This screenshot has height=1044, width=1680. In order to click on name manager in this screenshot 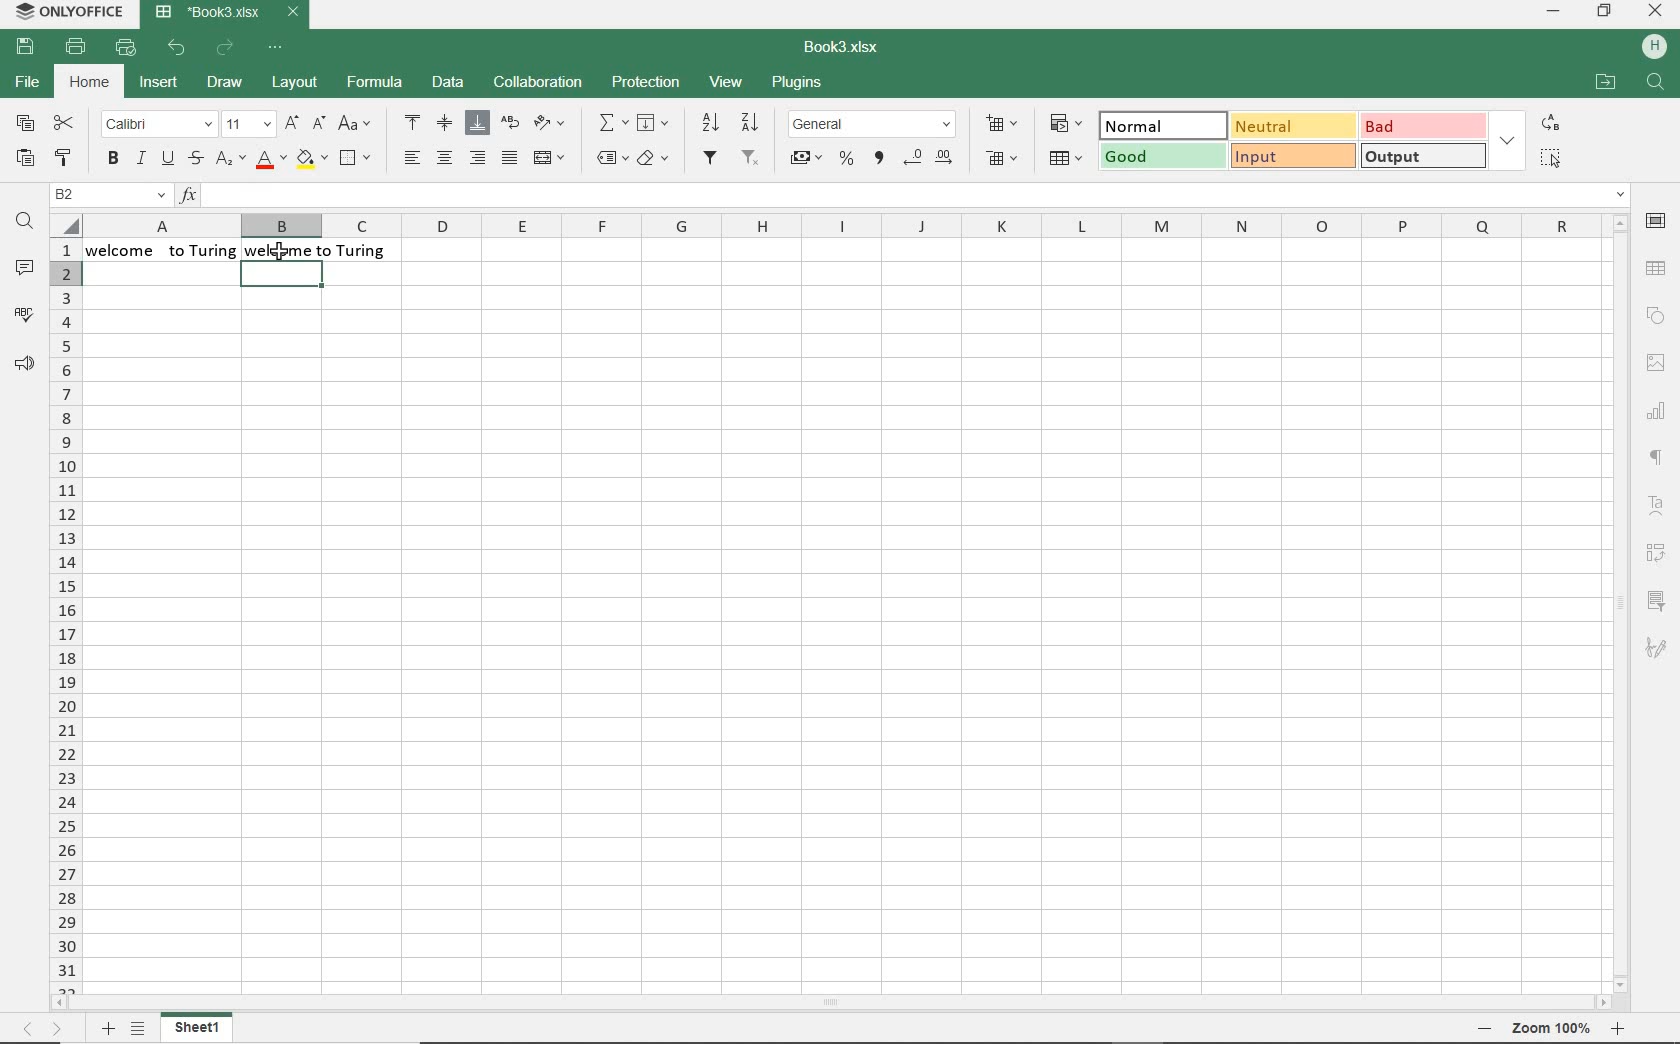, I will do `click(109, 195)`.